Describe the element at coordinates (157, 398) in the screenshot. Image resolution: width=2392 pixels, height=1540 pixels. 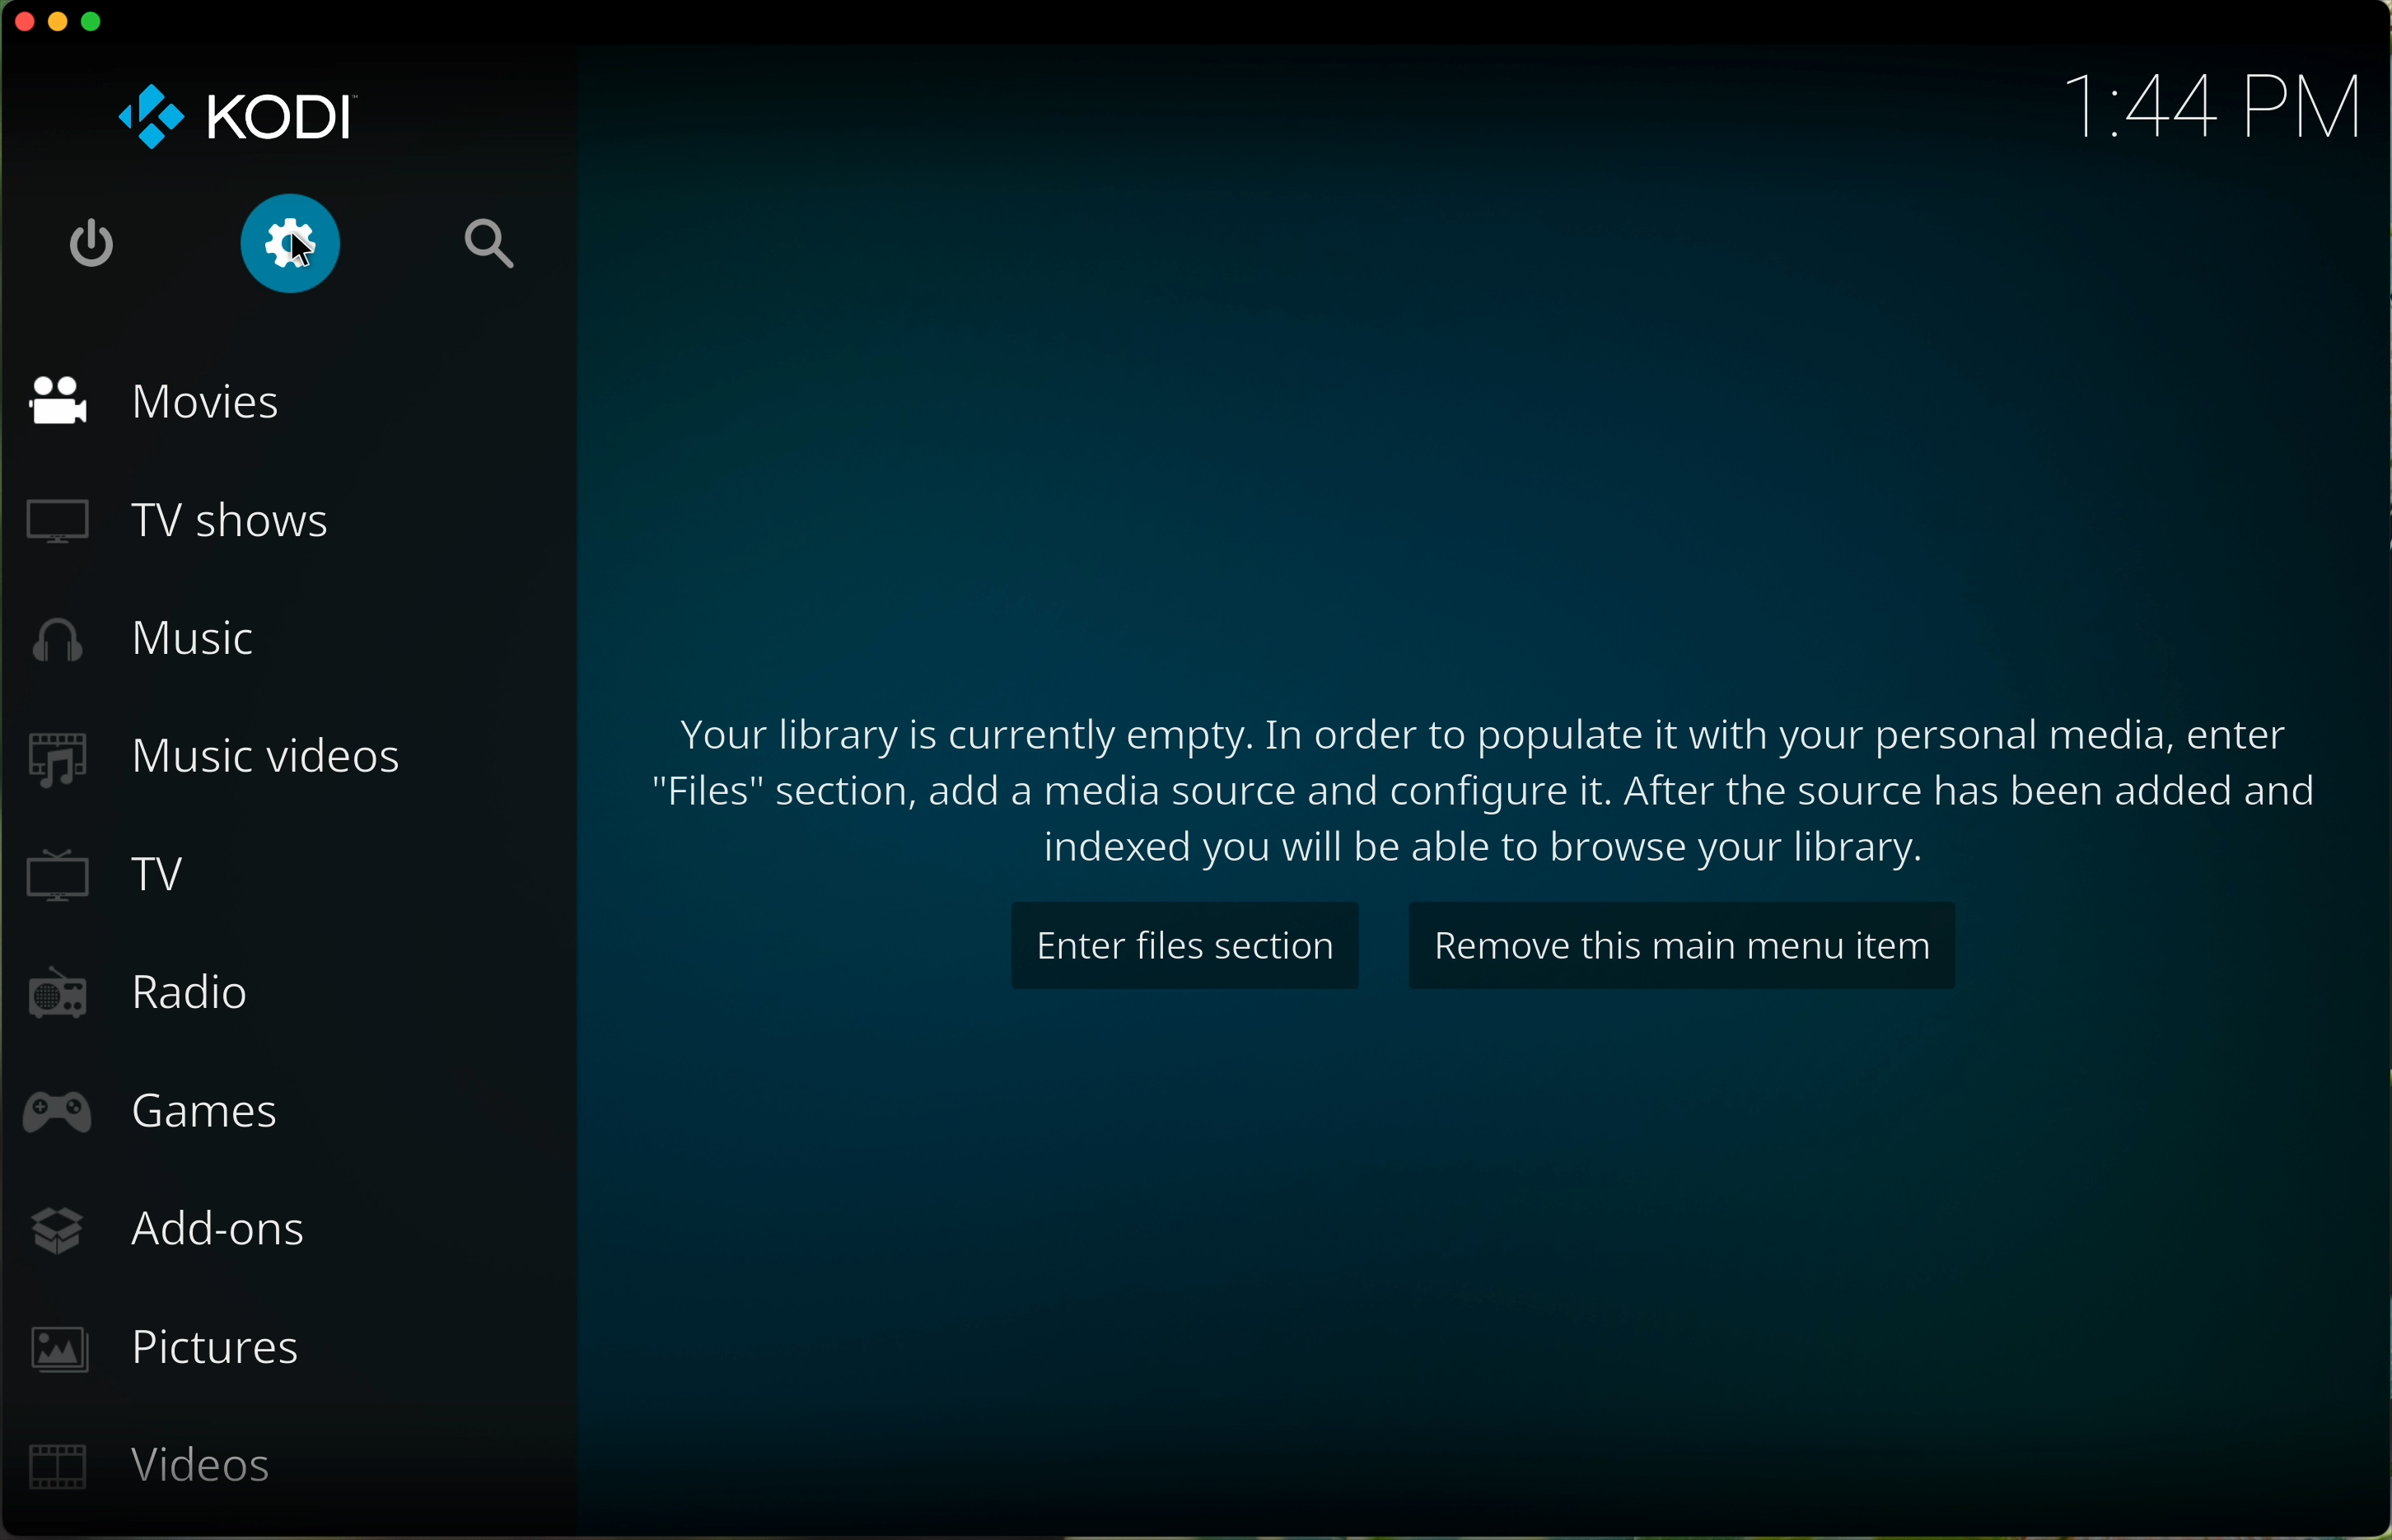
I see `movies` at that location.